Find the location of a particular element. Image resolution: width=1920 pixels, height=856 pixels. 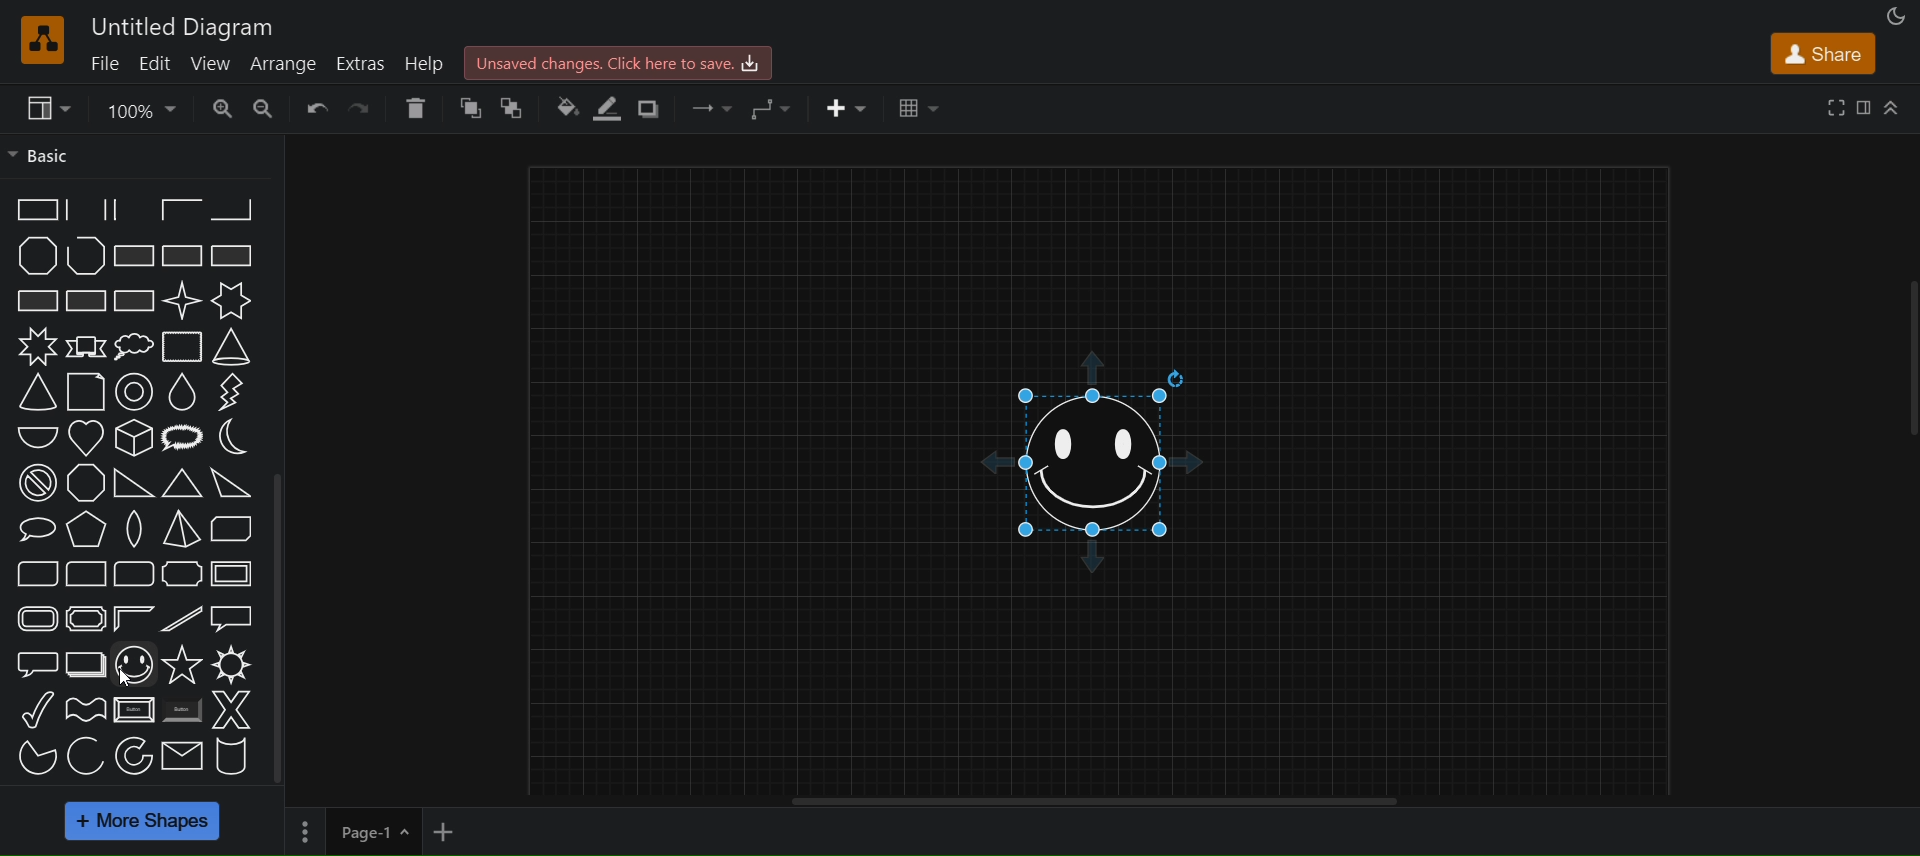

rectangle with reverse diagonal fill is located at coordinates (181, 256).